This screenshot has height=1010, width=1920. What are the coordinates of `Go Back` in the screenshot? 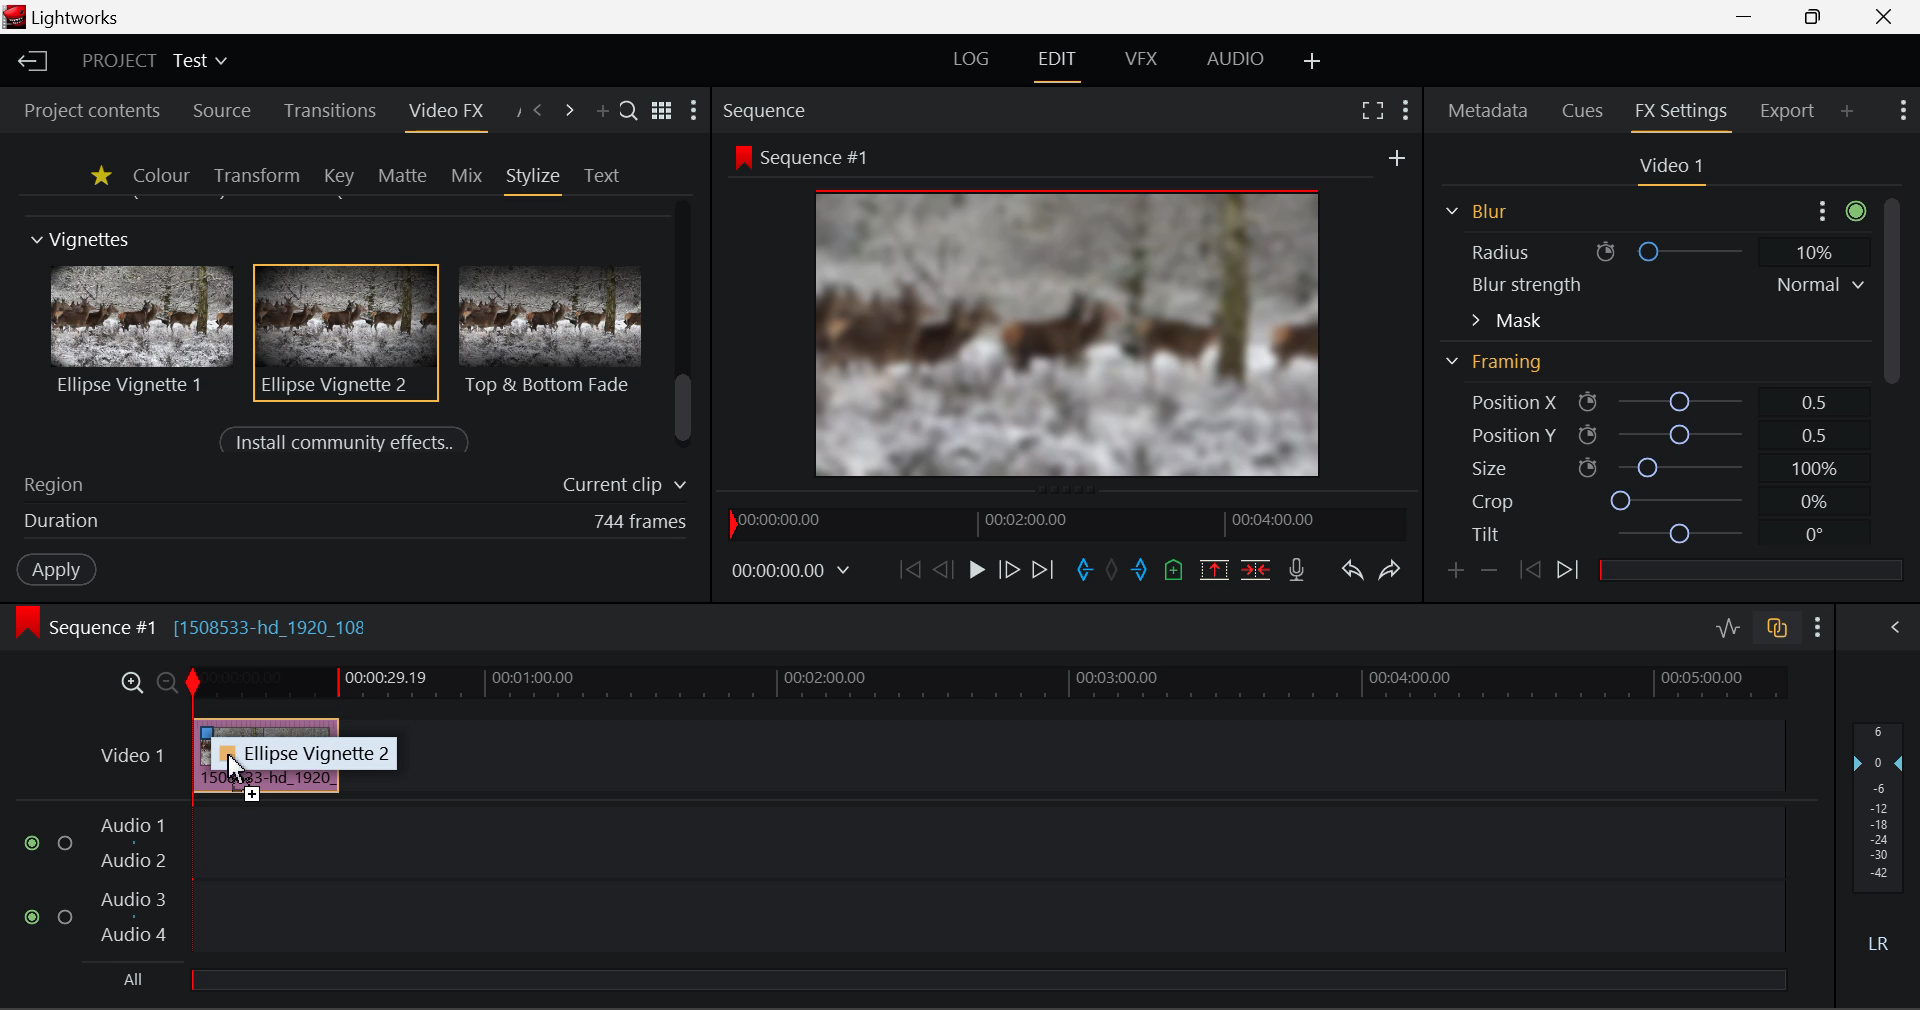 It's located at (943, 570).